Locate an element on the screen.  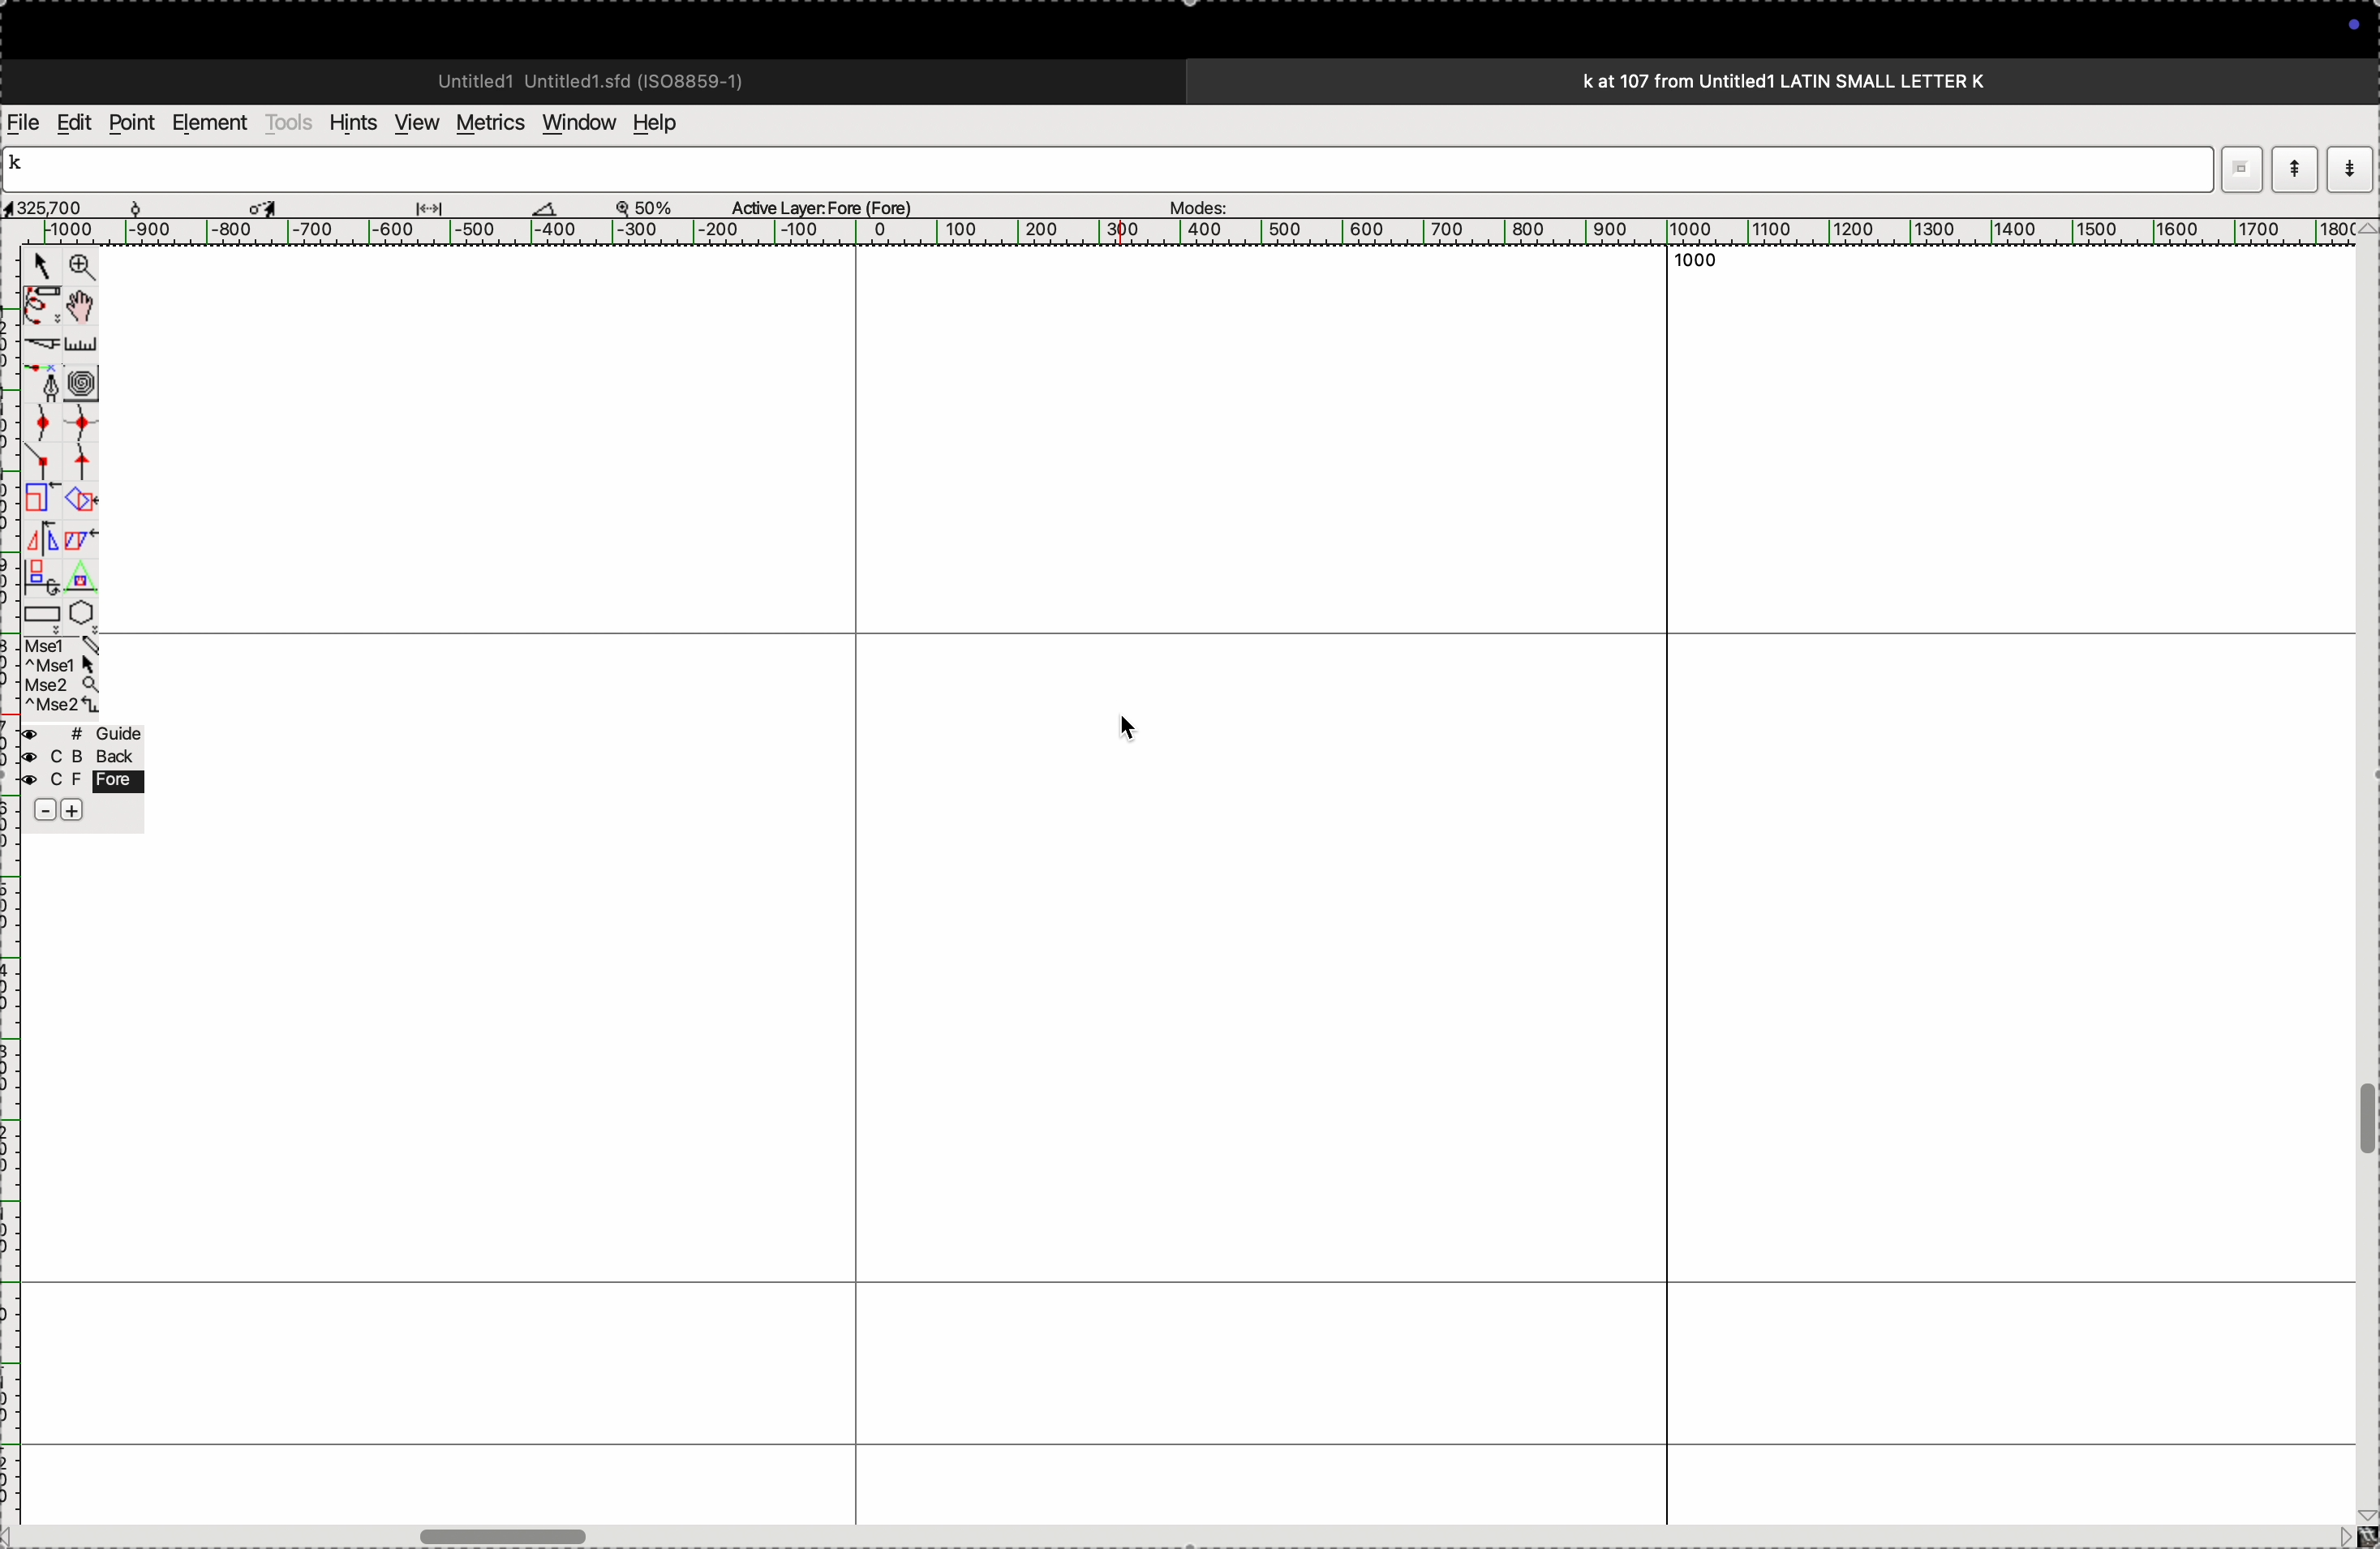
co ordinates is located at coordinates (70, 202).